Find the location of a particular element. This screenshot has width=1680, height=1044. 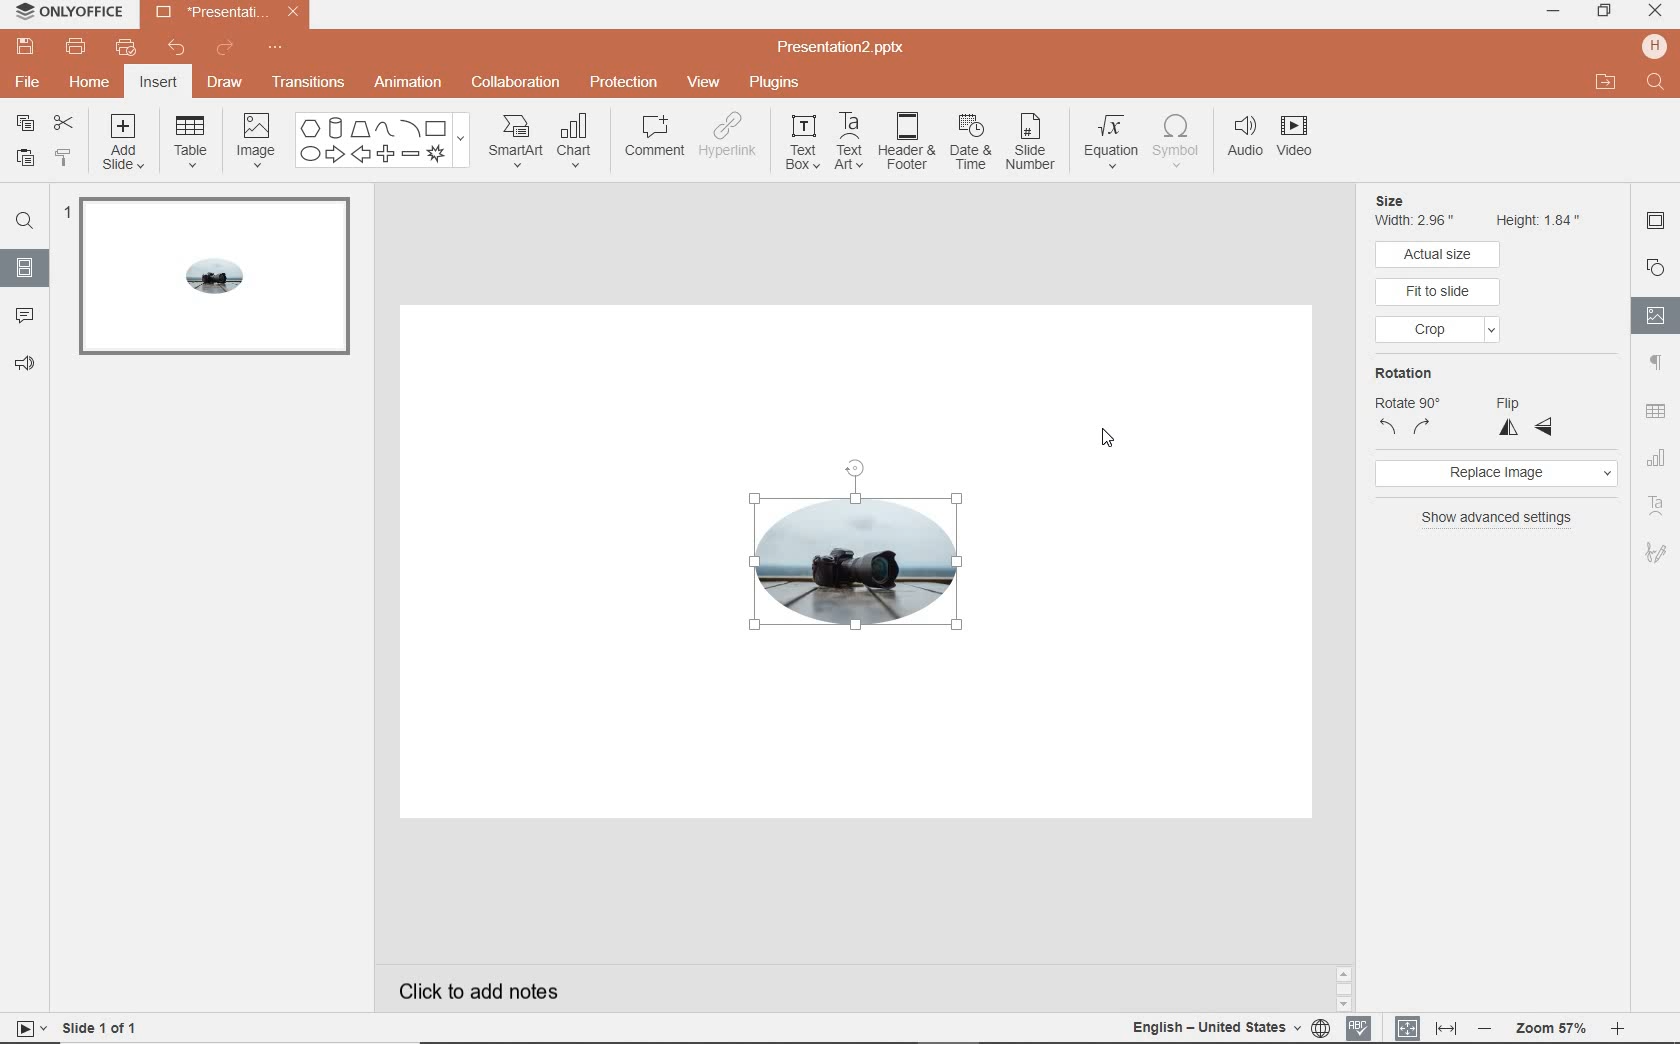

signature is located at coordinates (1656, 553).